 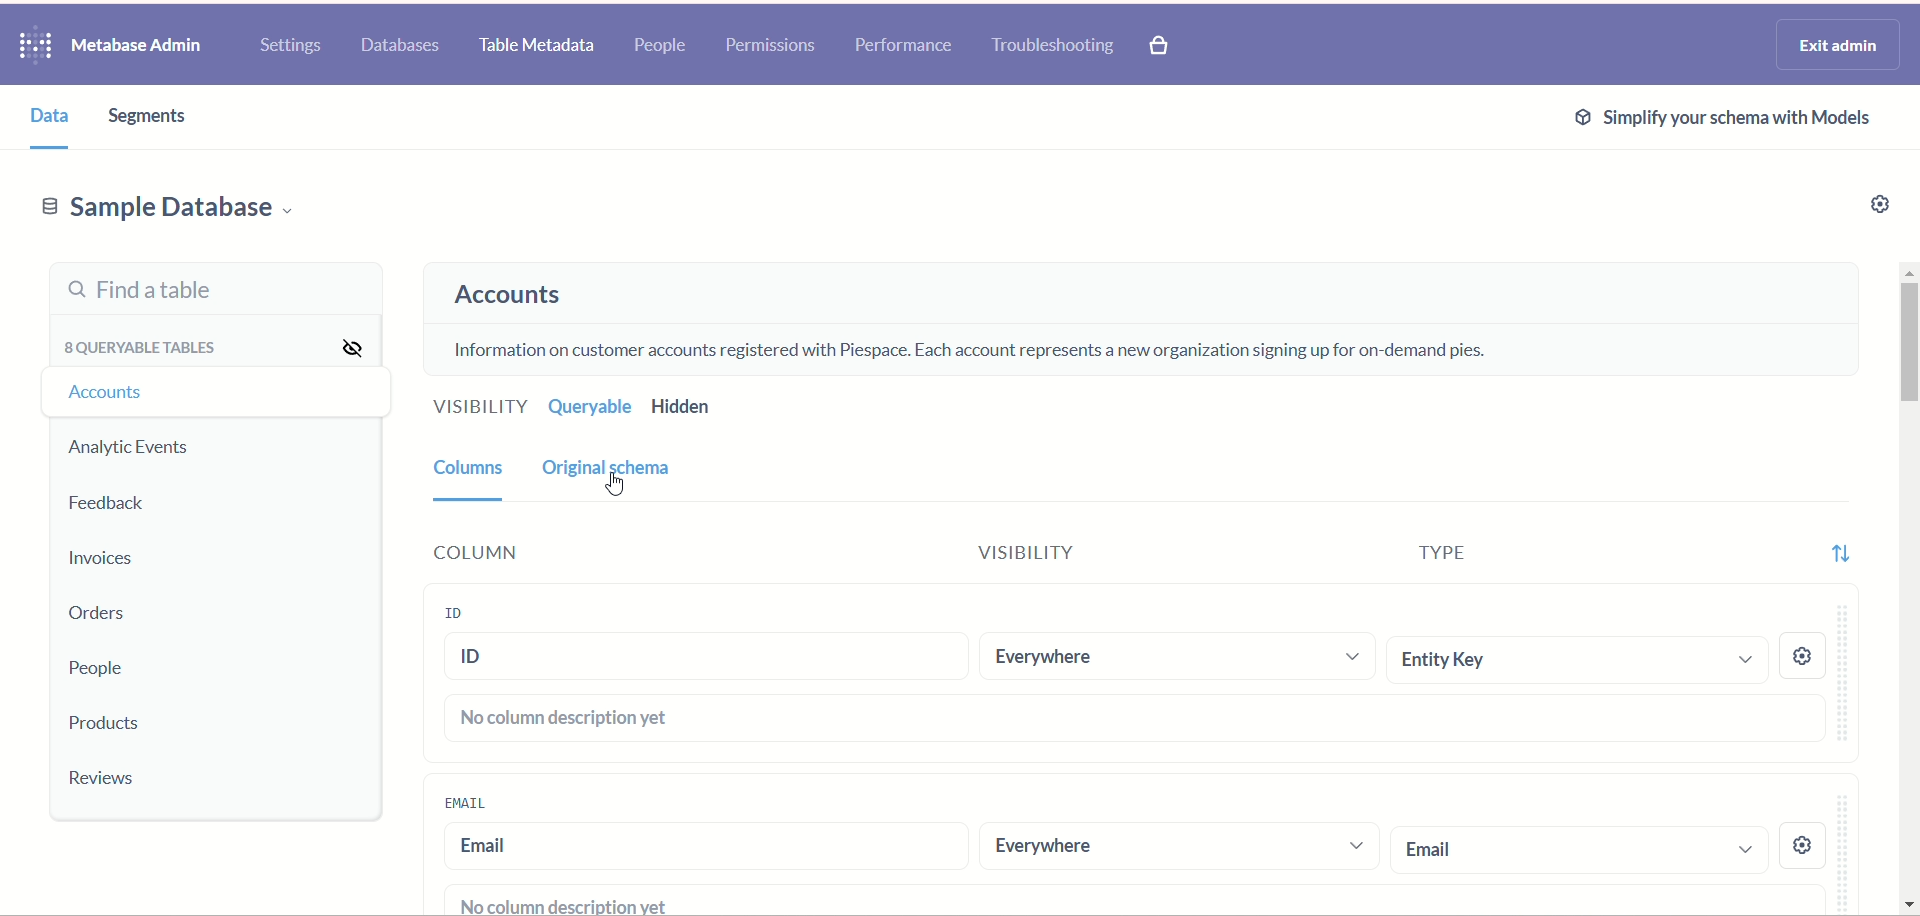 I want to click on text, so click(x=962, y=355).